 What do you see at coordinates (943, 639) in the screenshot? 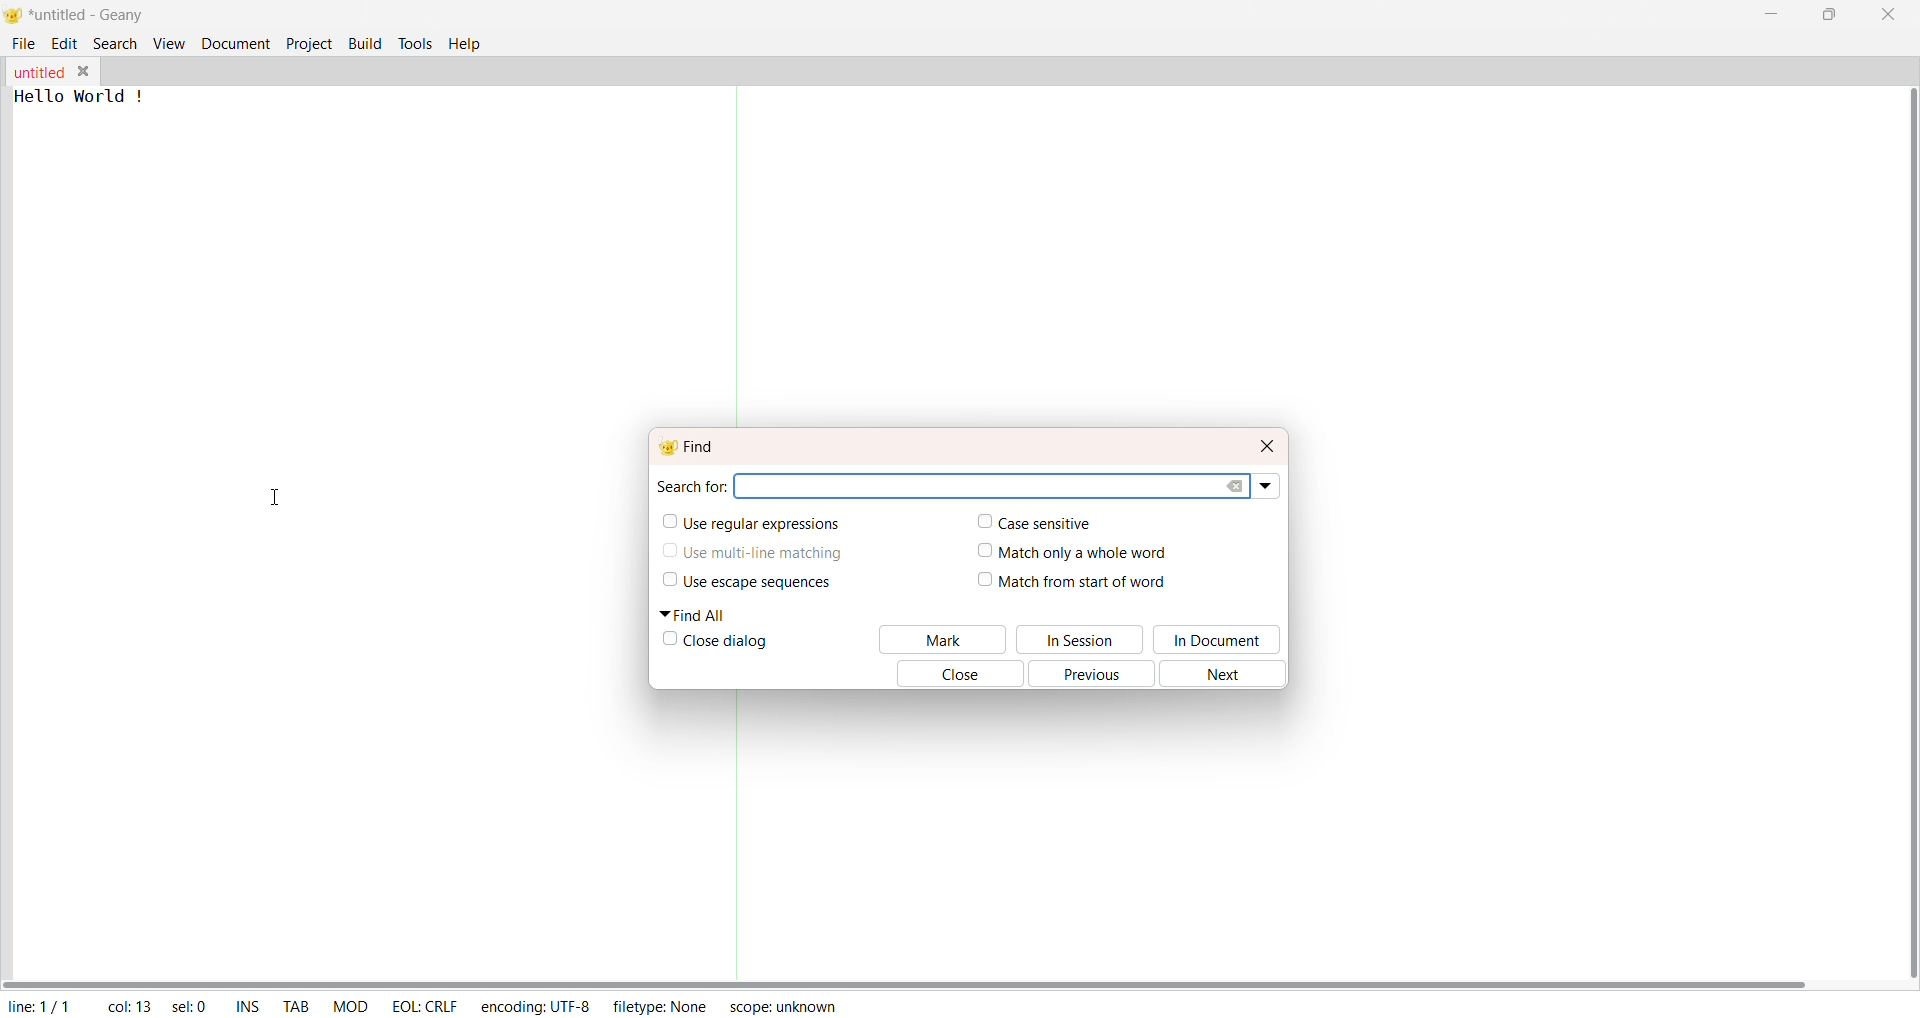
I see `mark` at bounding box center [943, 639].